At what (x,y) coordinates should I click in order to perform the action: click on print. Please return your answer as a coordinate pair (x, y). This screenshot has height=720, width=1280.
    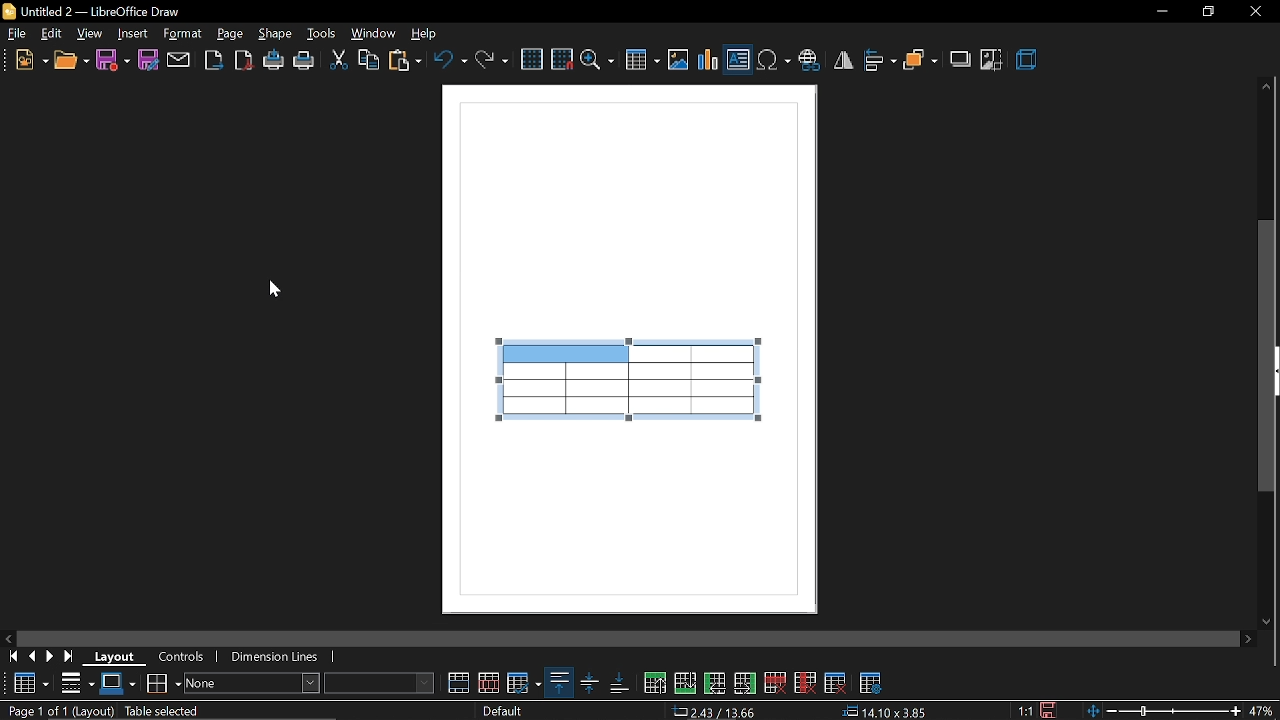
    Looking at the image, I should click on (305, 62).